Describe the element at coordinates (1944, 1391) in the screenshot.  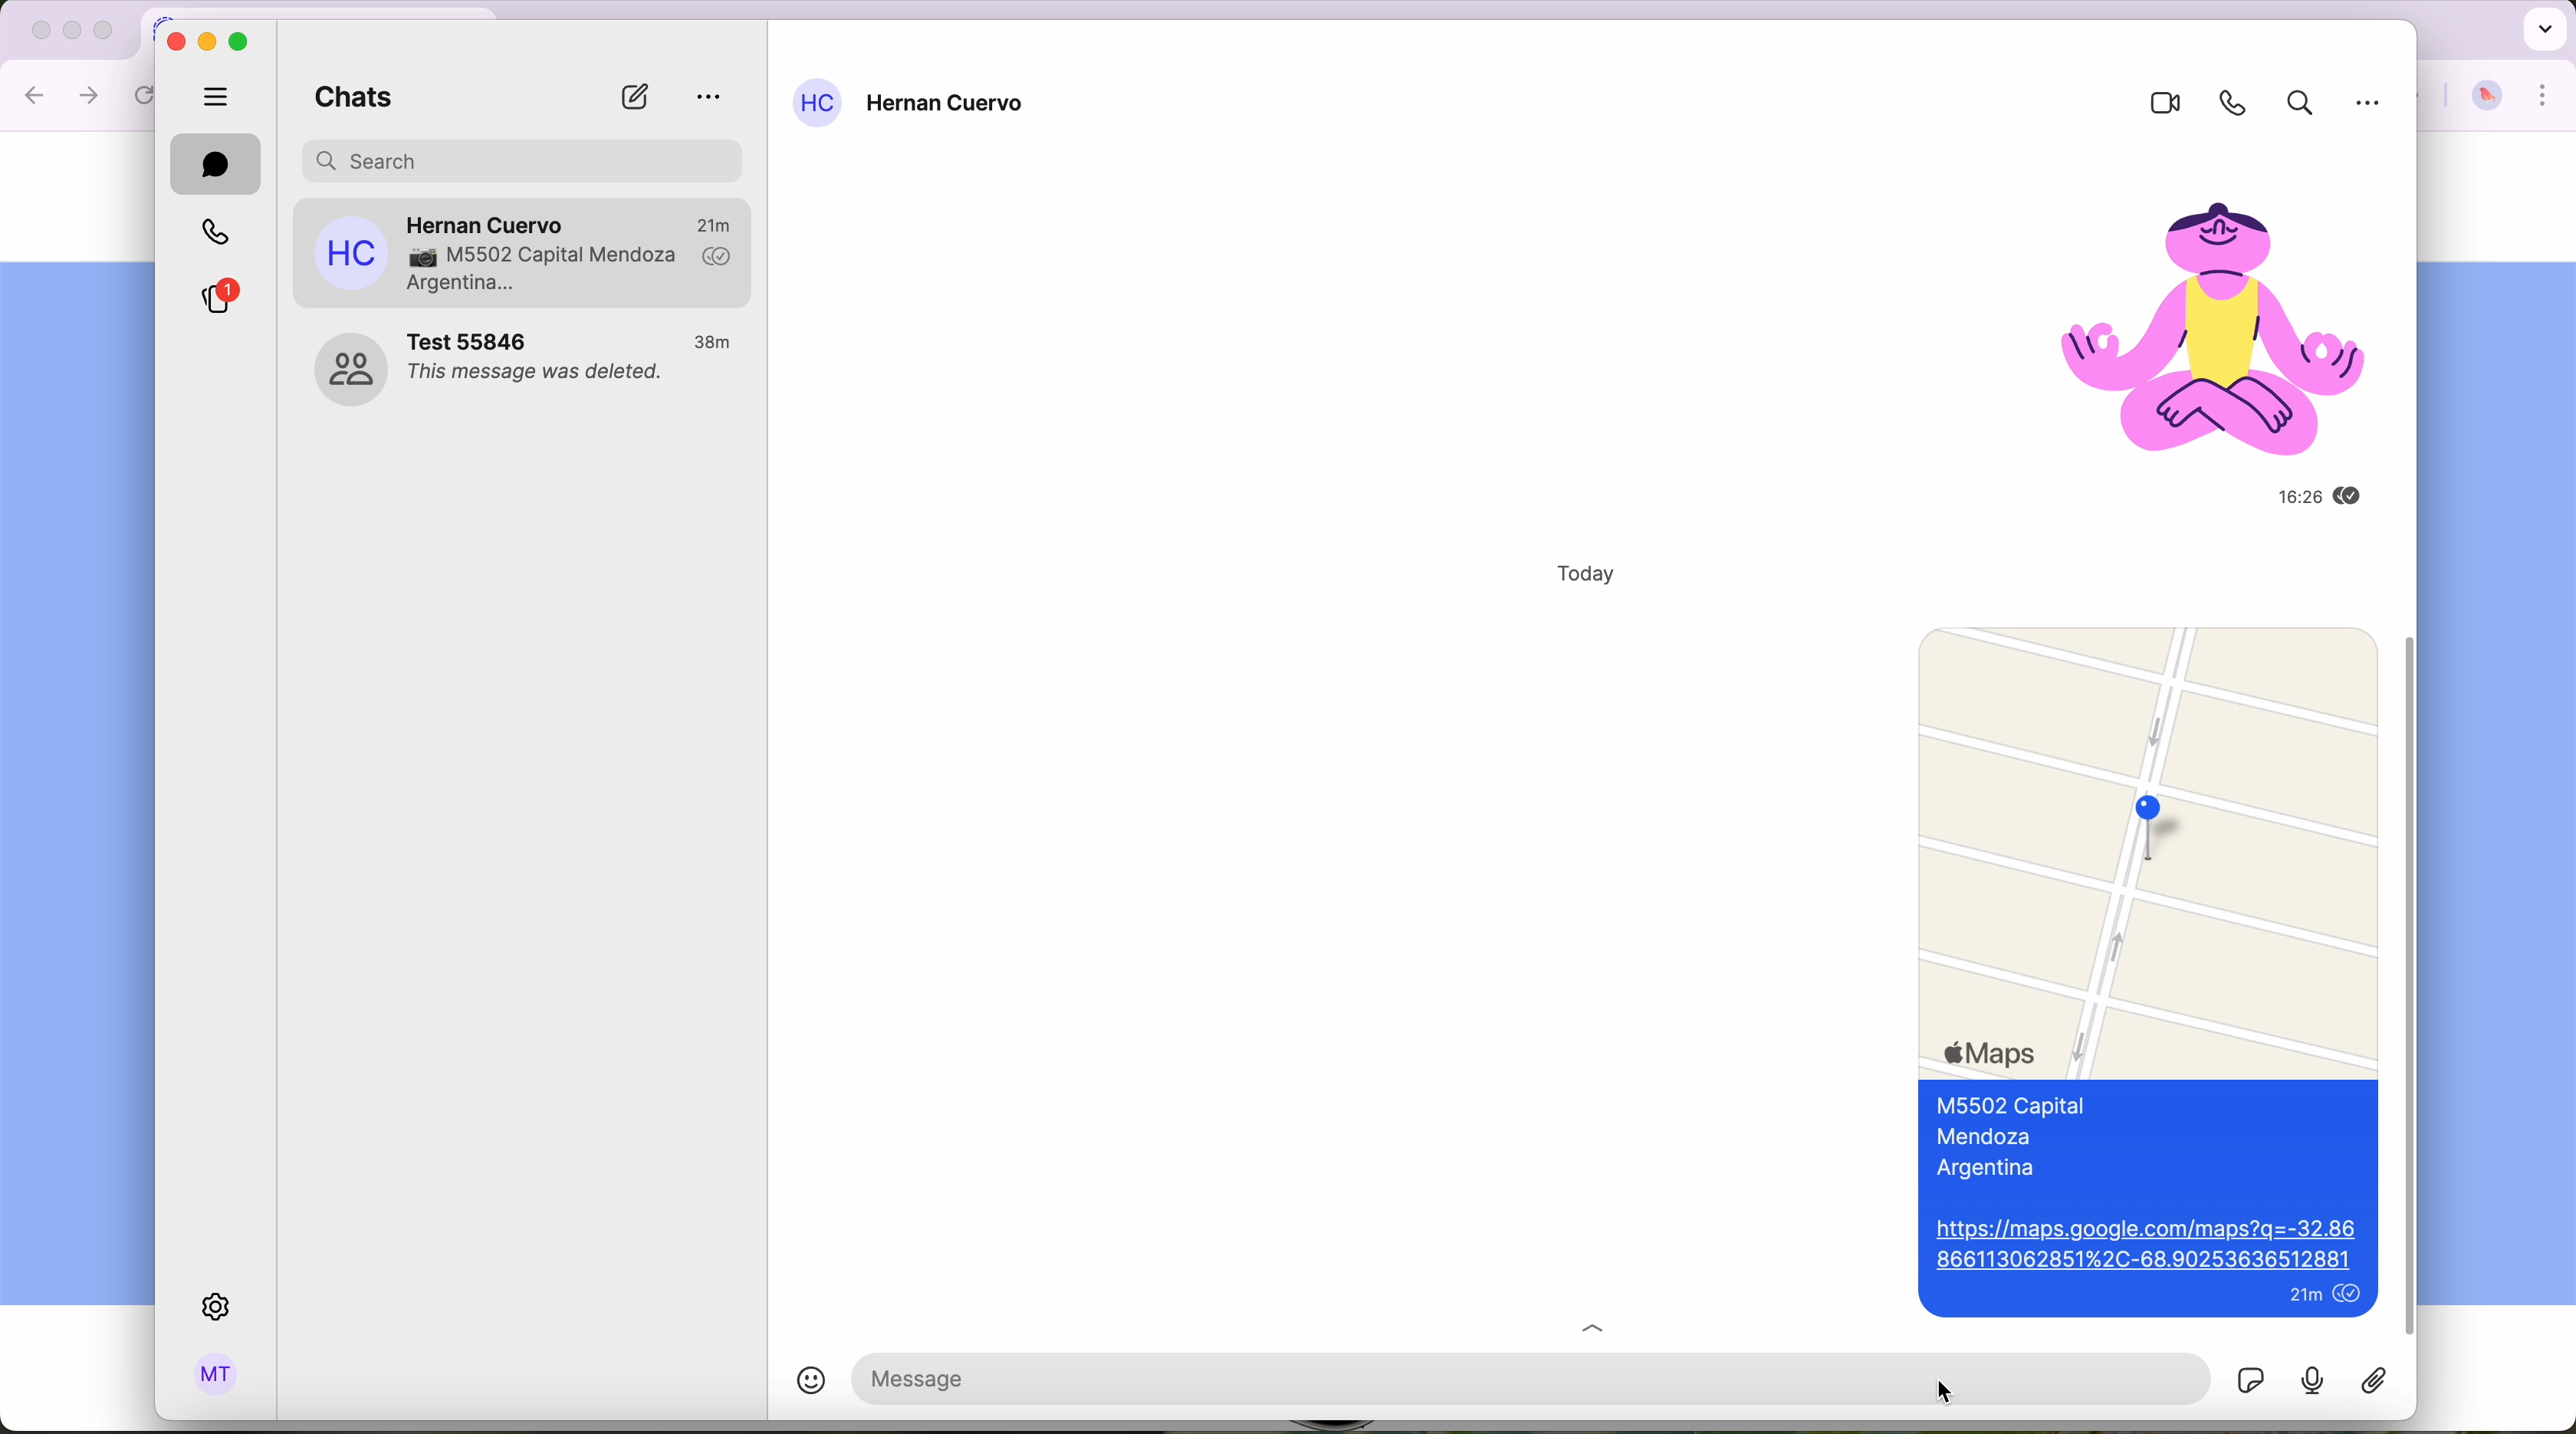
I see `cursor` at that location.